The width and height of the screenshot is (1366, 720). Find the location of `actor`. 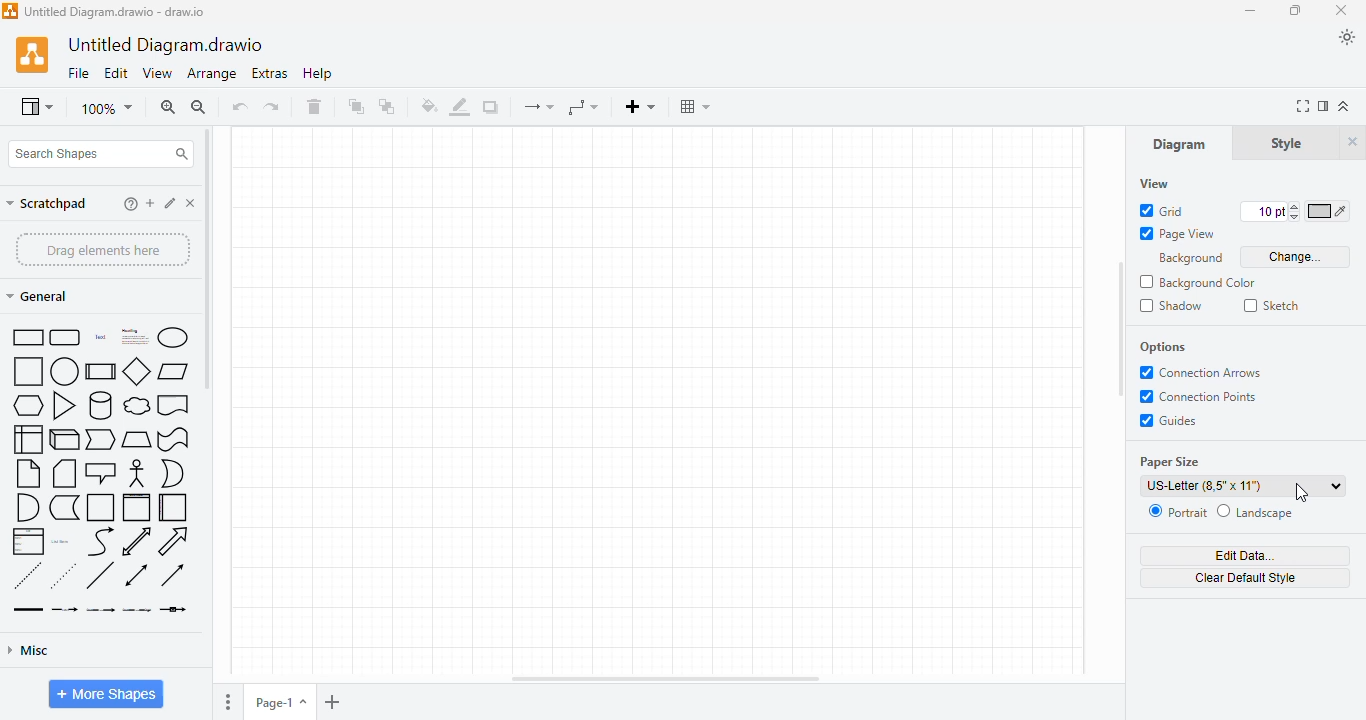

actor is located at coordinates (137, 473).